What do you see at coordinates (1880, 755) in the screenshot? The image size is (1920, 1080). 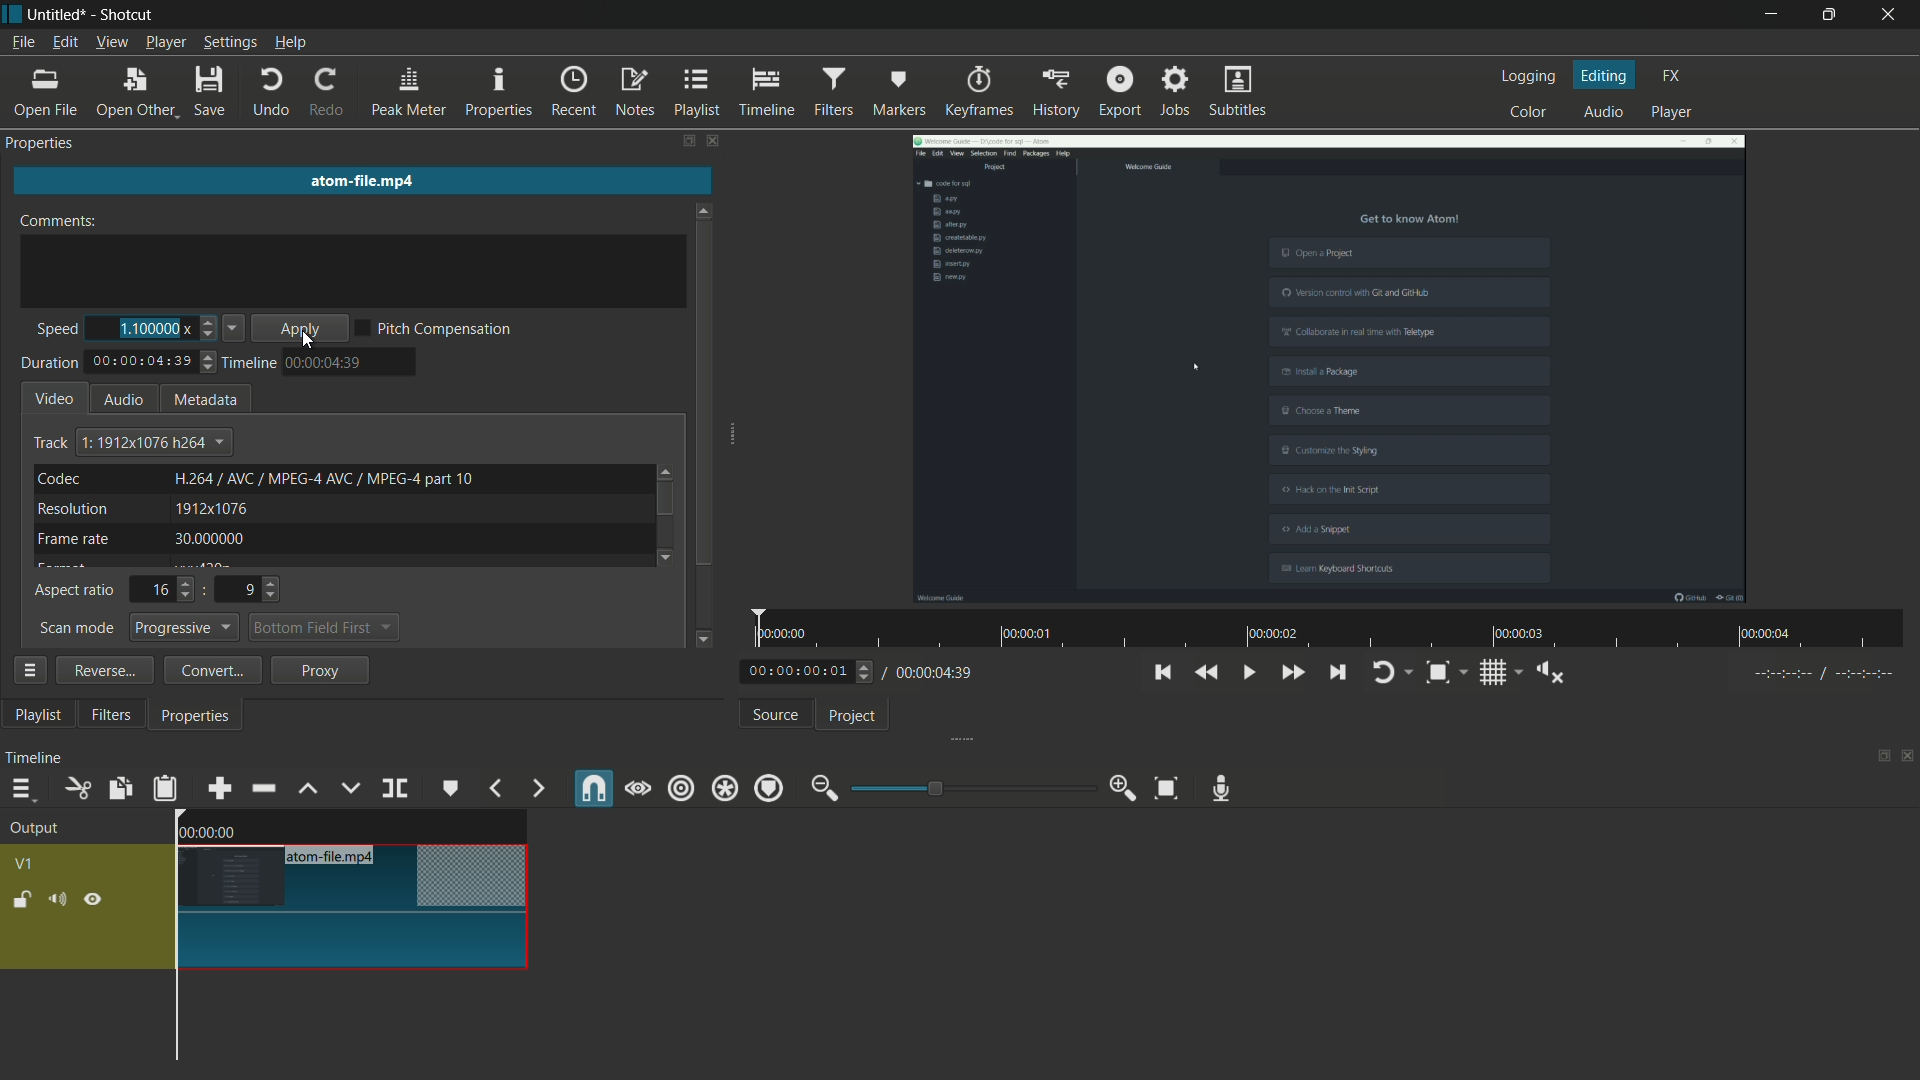 I see `change layout` at bounding box center [1880, 755].